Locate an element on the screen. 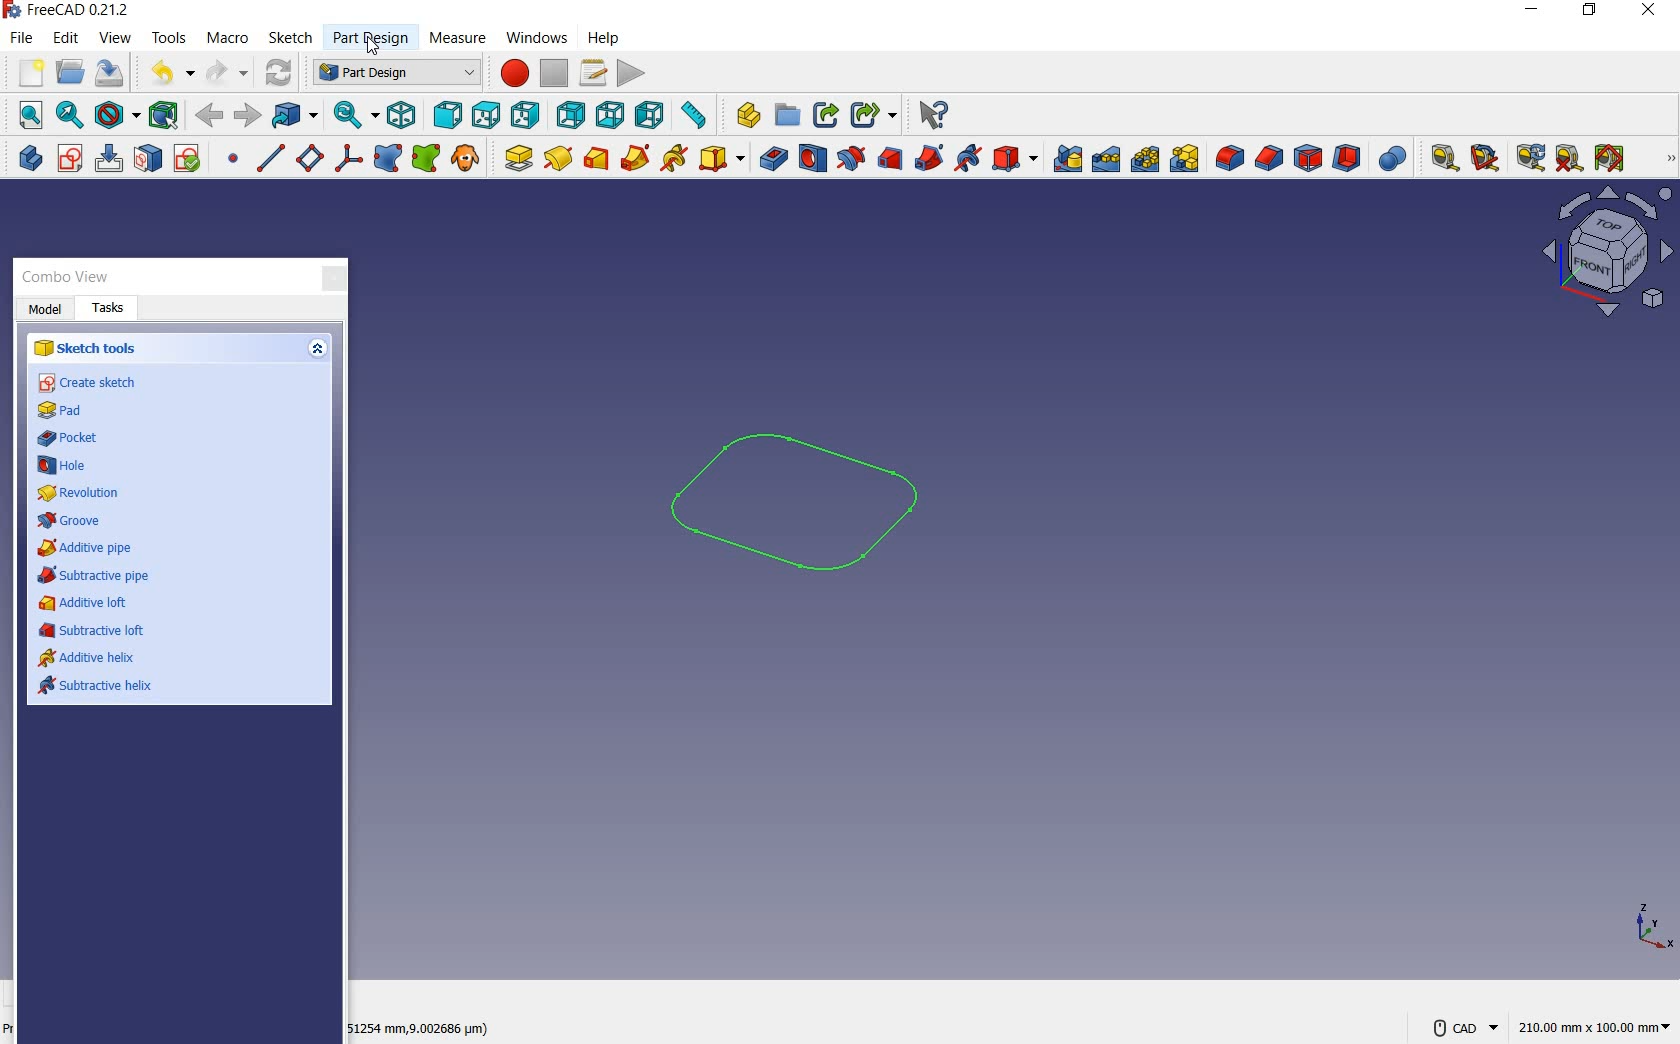 Image resolution: width=1680 pixels, height=1044 pixels. measure linear is located at coordinates (1441, 157).